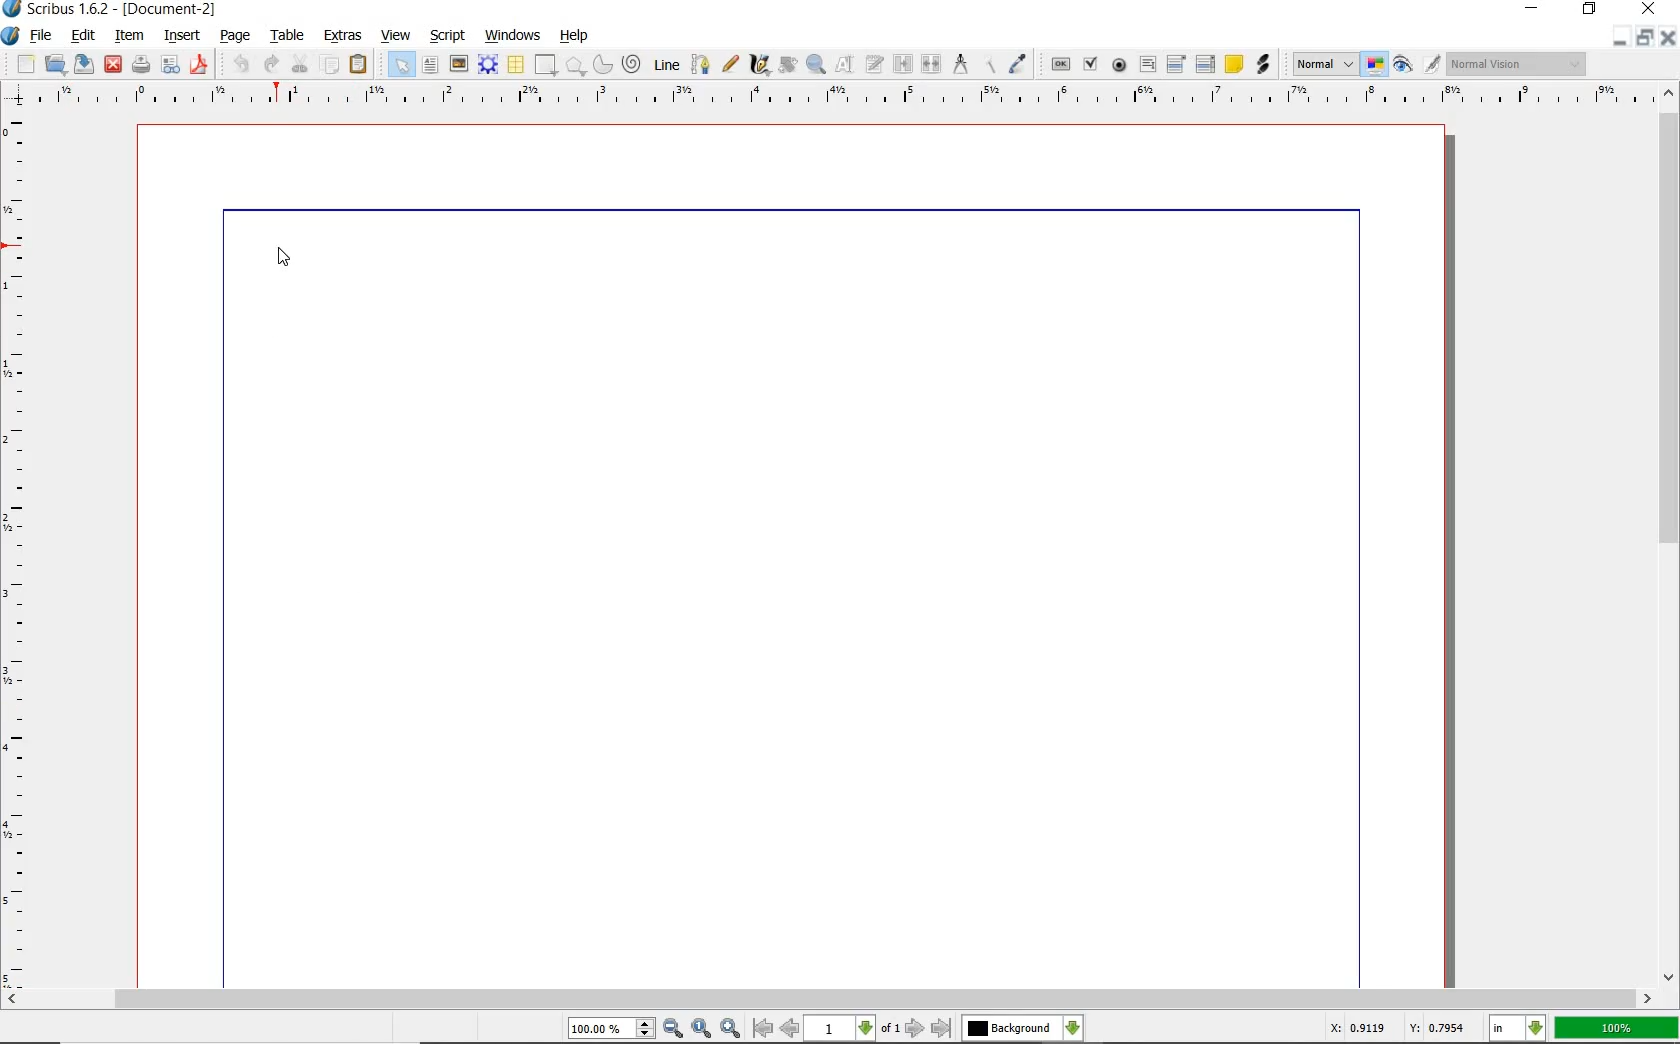 The height and width of the screenshot is (1044, 1680). What do you see at coordinates (667, 66) in the screenshot?
I see `line` at bounding box center [667, 66].